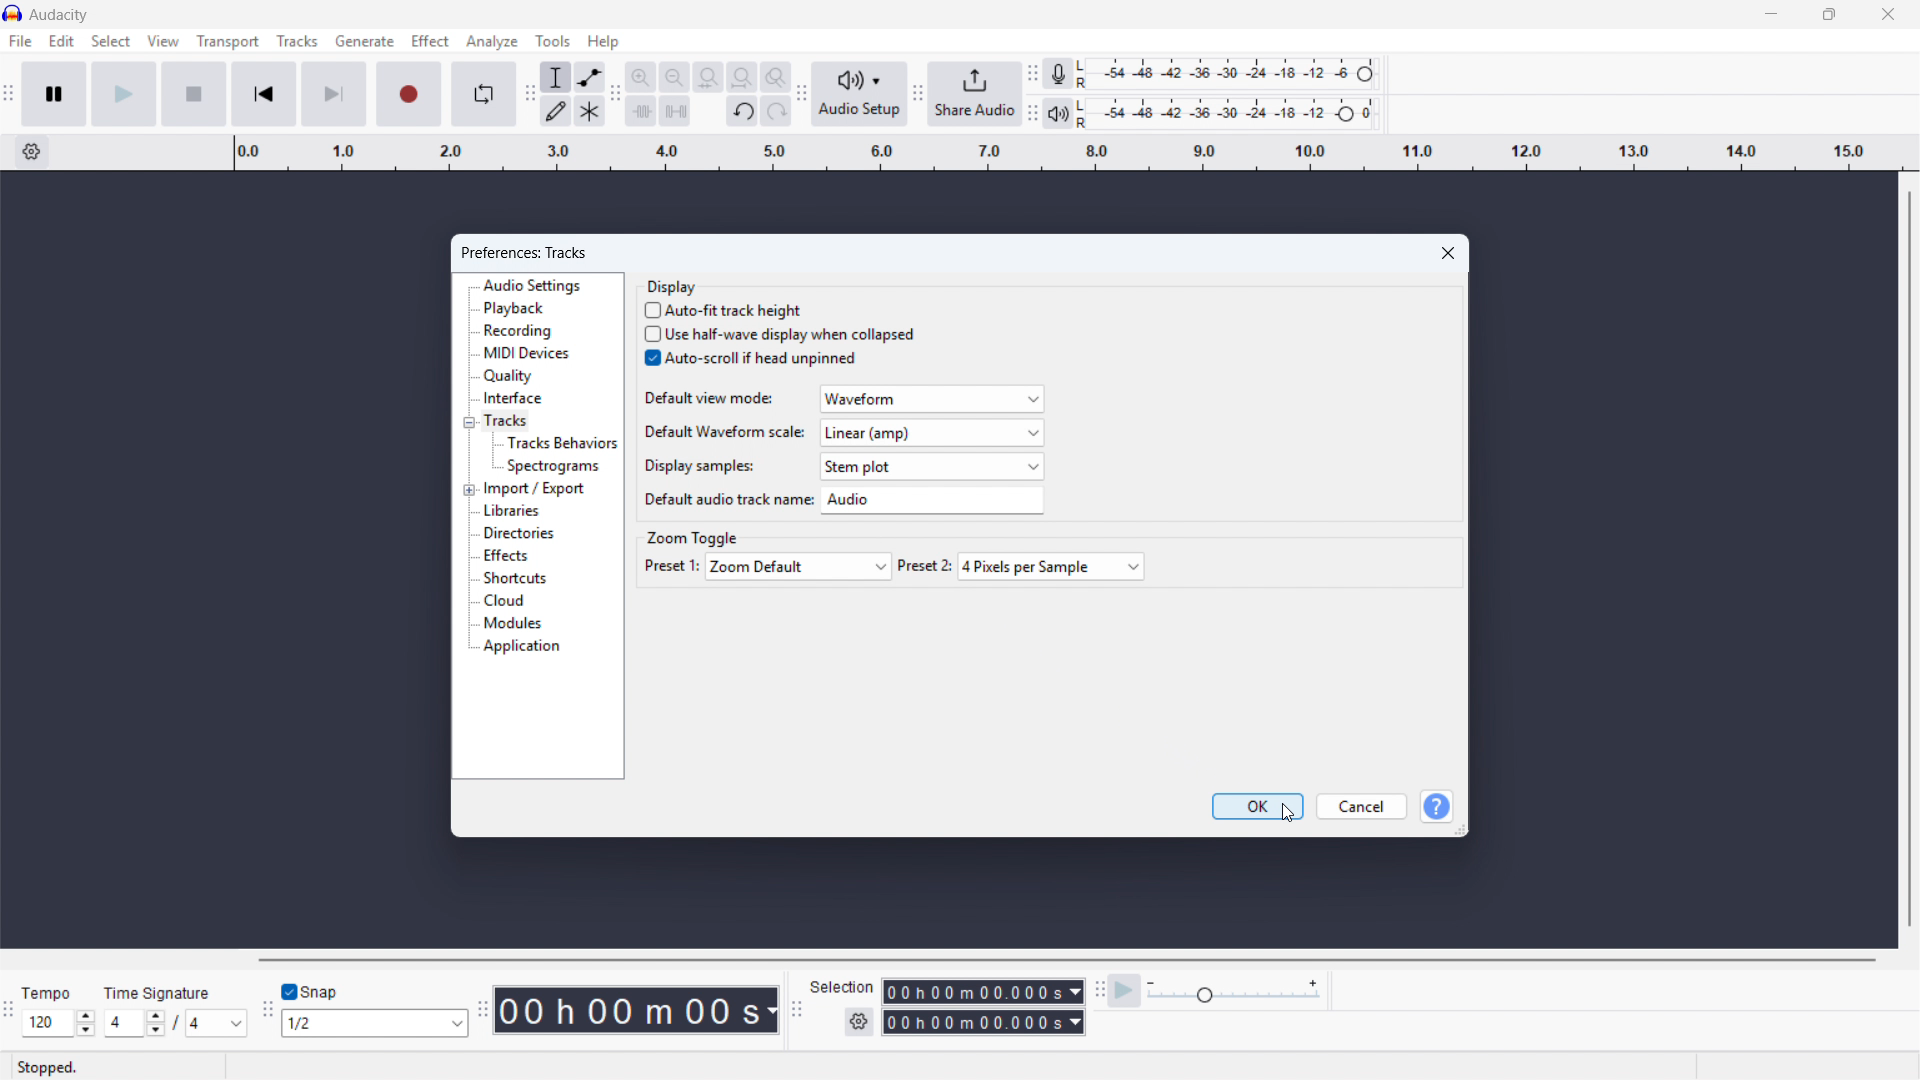 The image size is (1920, 1080). What do you see at coordinates (8, 96) in the screenshot?
I see `transport toolbar` at bounding box center [8, 96].